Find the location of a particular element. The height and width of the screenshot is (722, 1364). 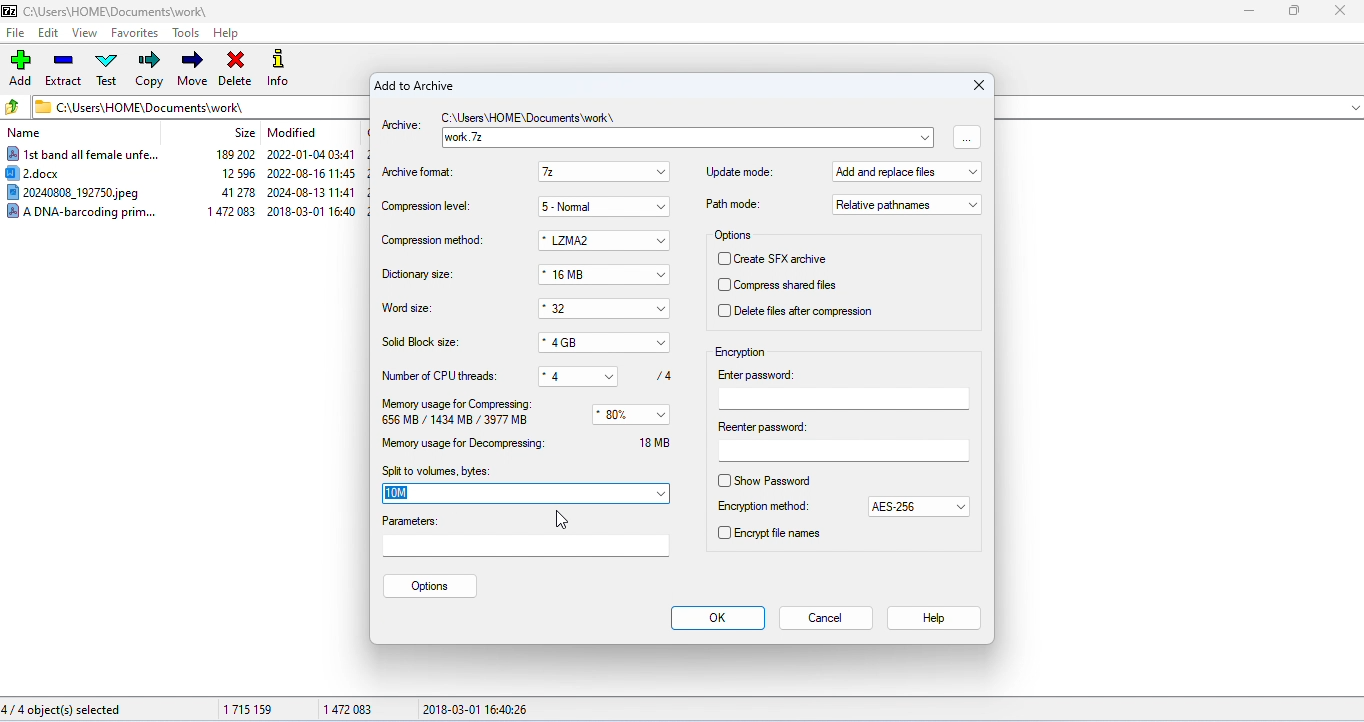

drop down is located at coordinates (662, 309).